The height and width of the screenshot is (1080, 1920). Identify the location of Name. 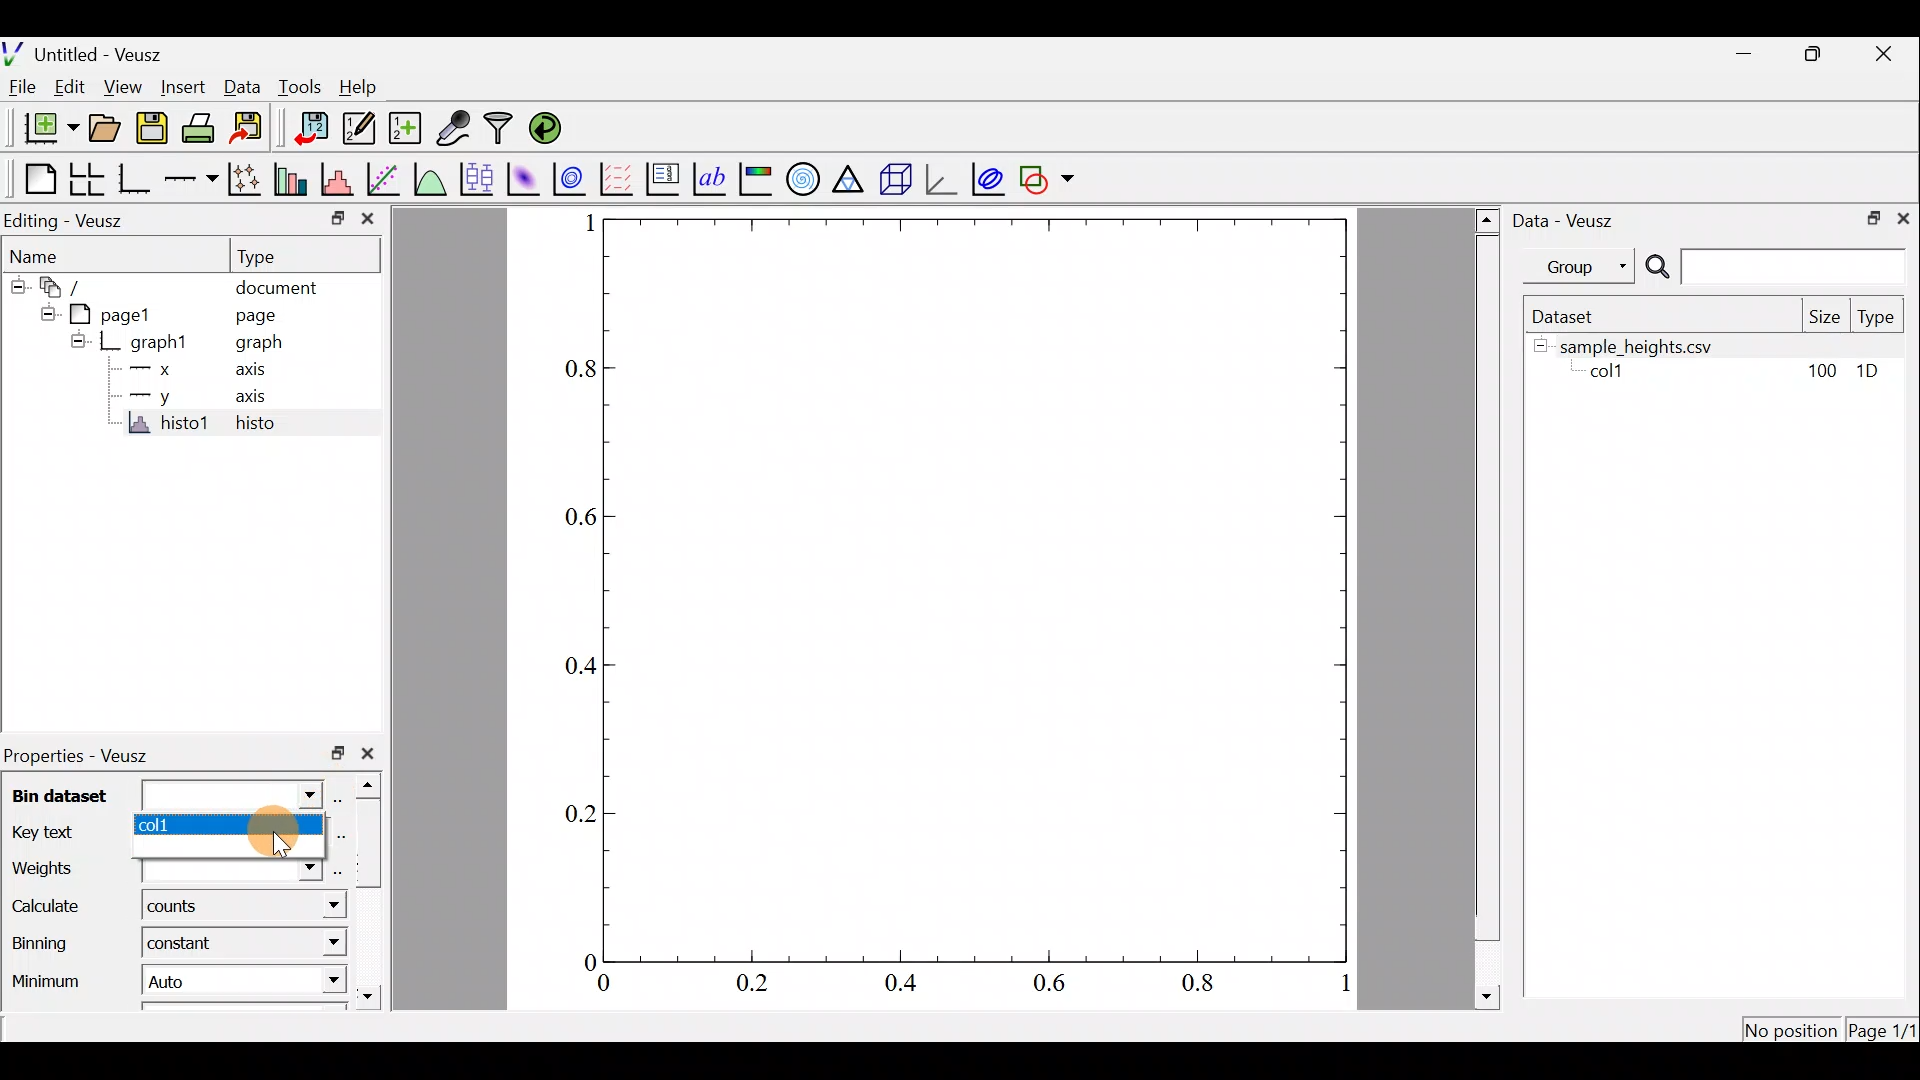
(44, 255).